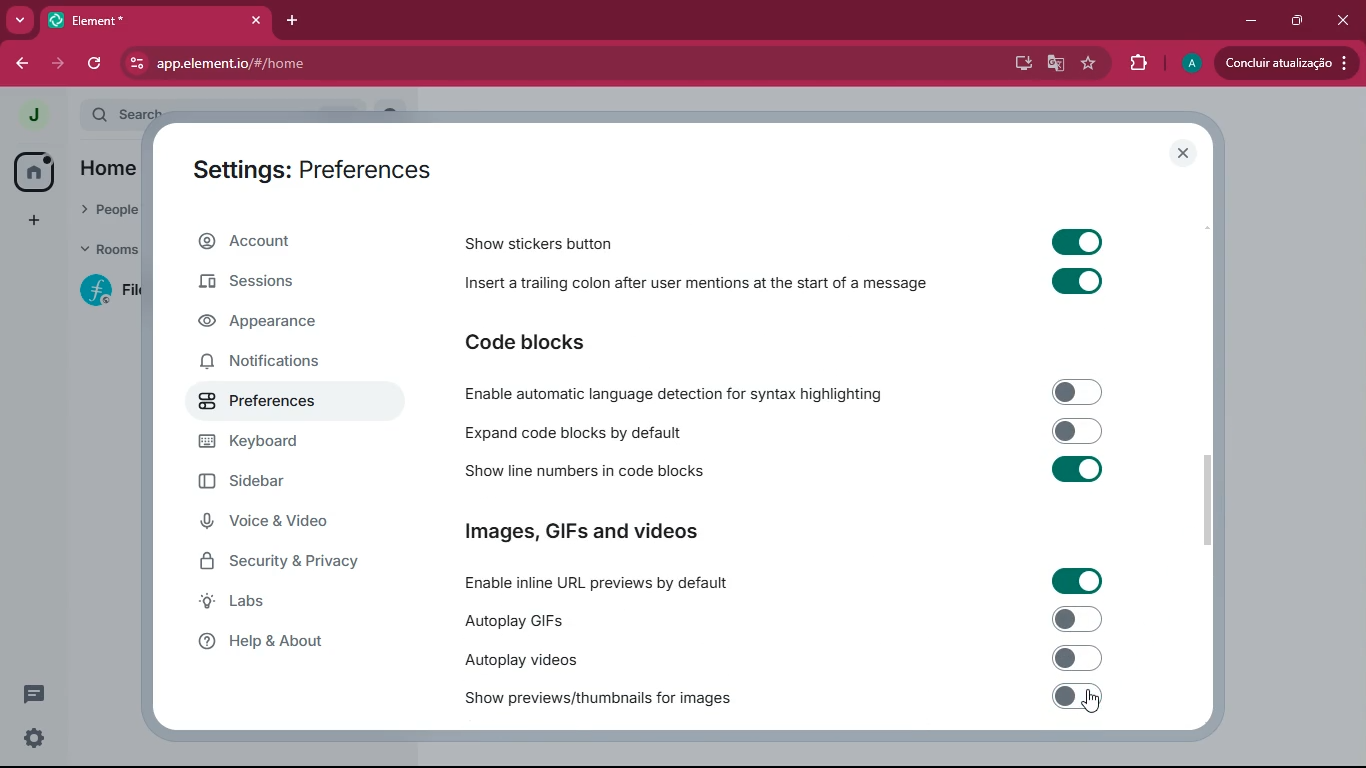  Describe the element at coordinates (1248, 21) in the screenshot. I see `minimize` at that location.